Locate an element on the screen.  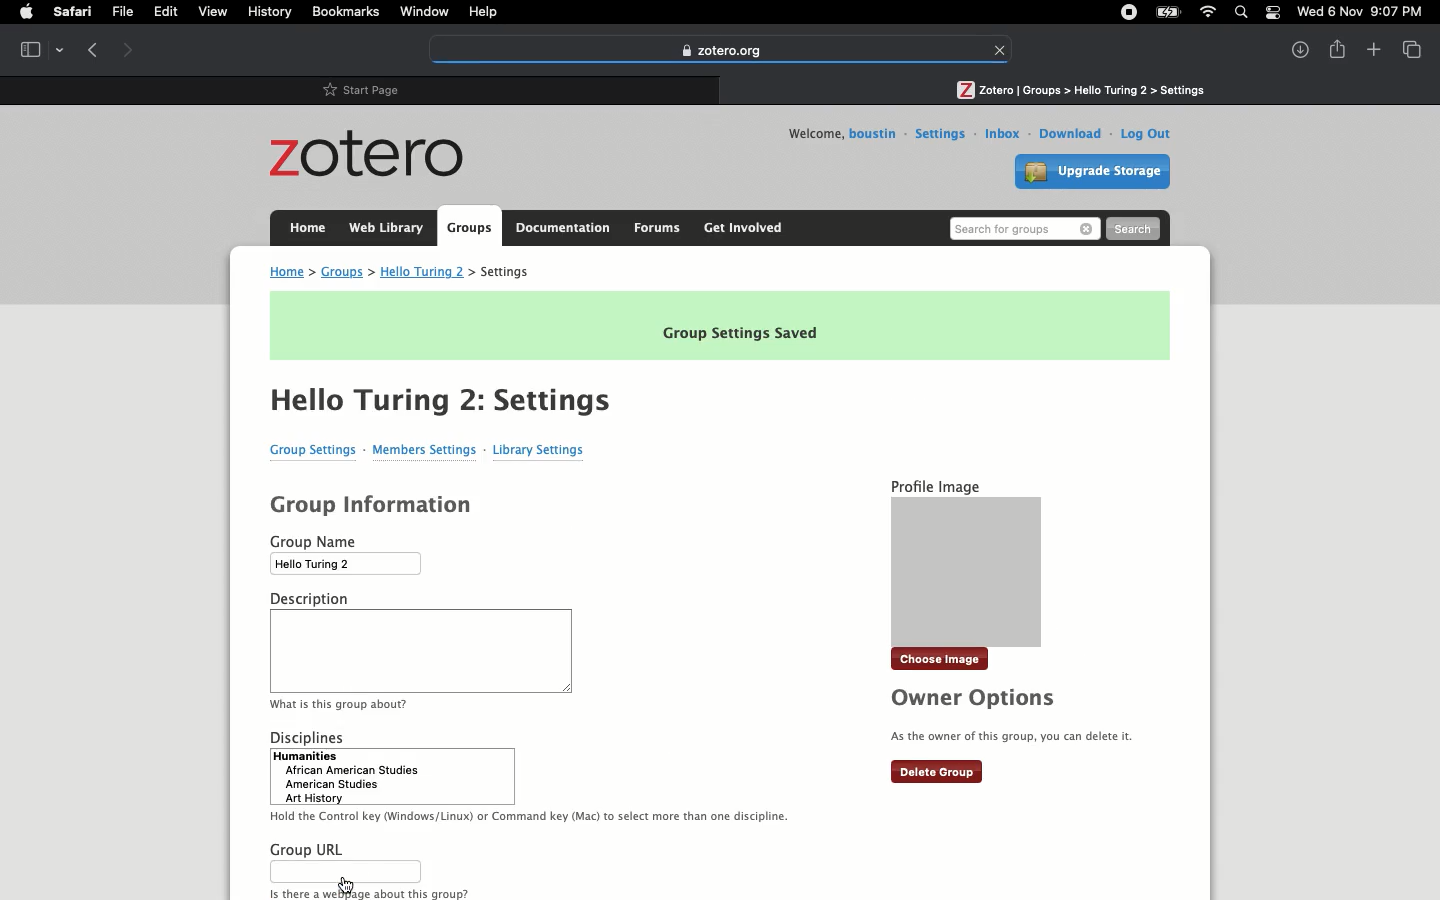
New tab is located at coordinates (1372, 50).